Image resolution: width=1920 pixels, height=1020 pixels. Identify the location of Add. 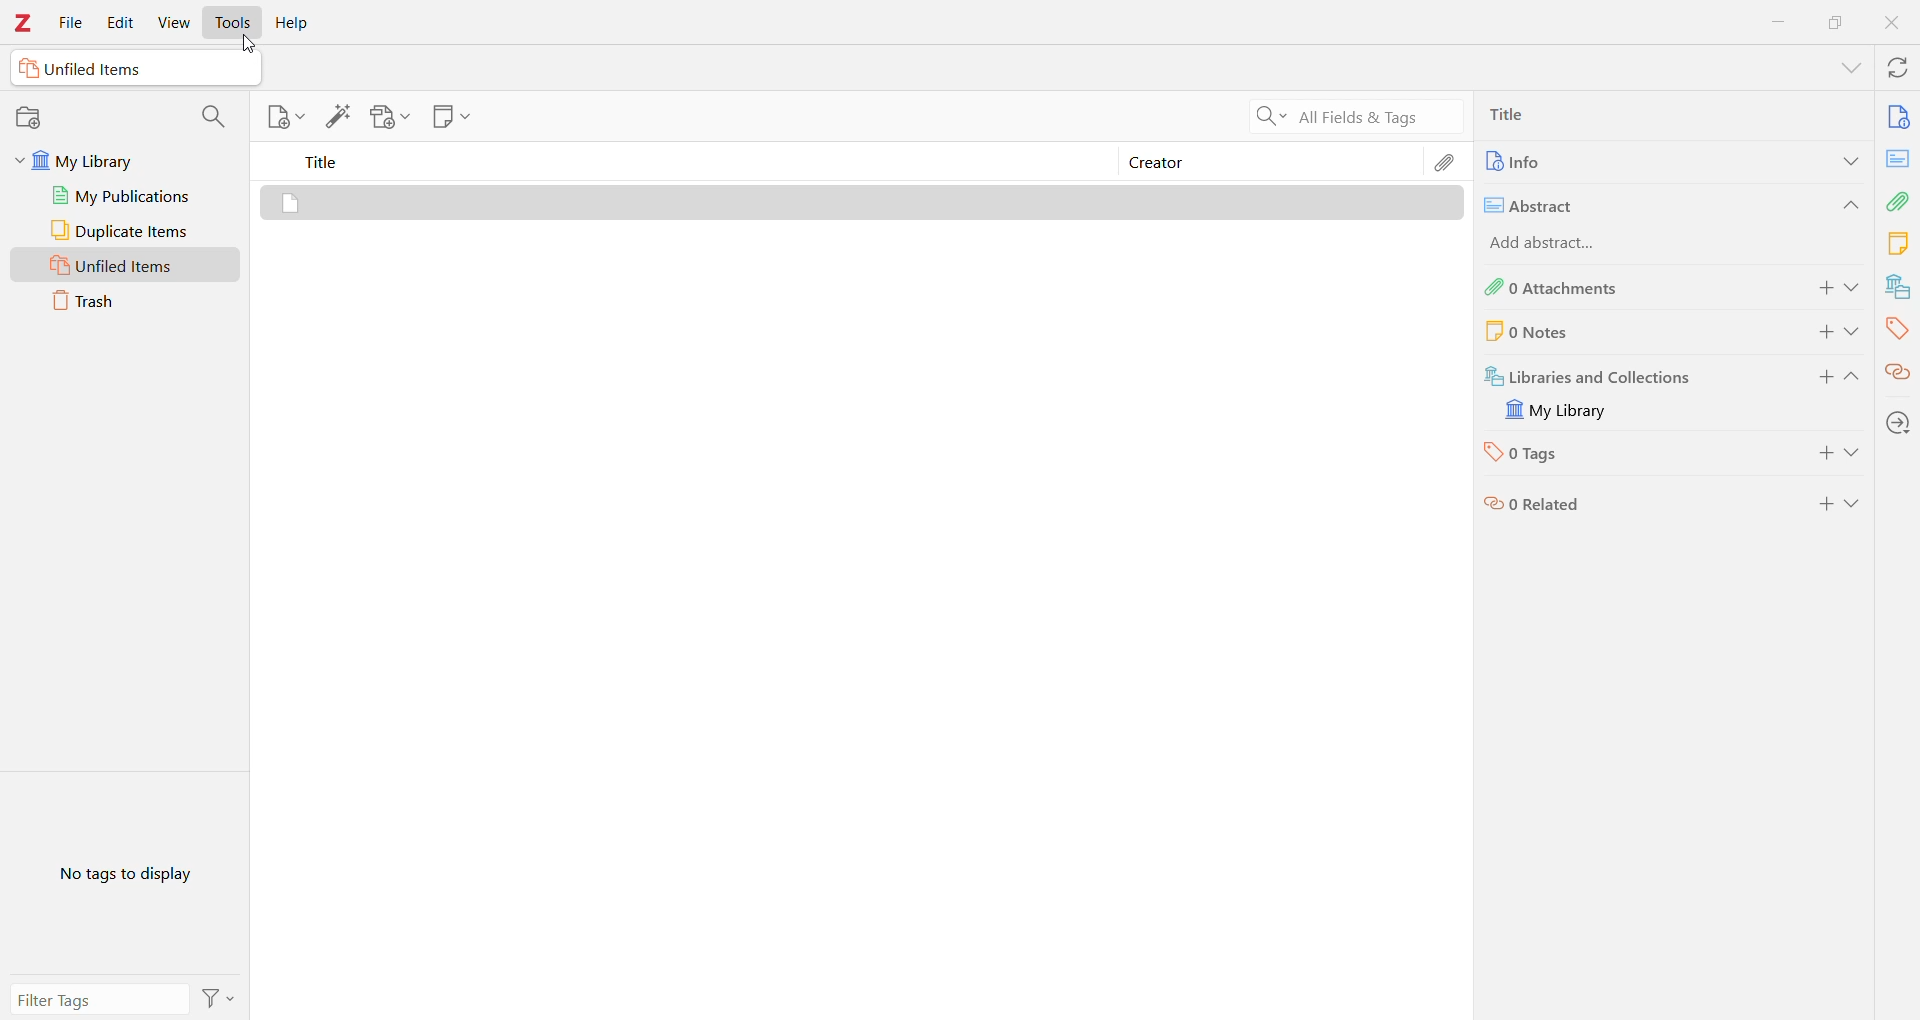
(1821, 289).